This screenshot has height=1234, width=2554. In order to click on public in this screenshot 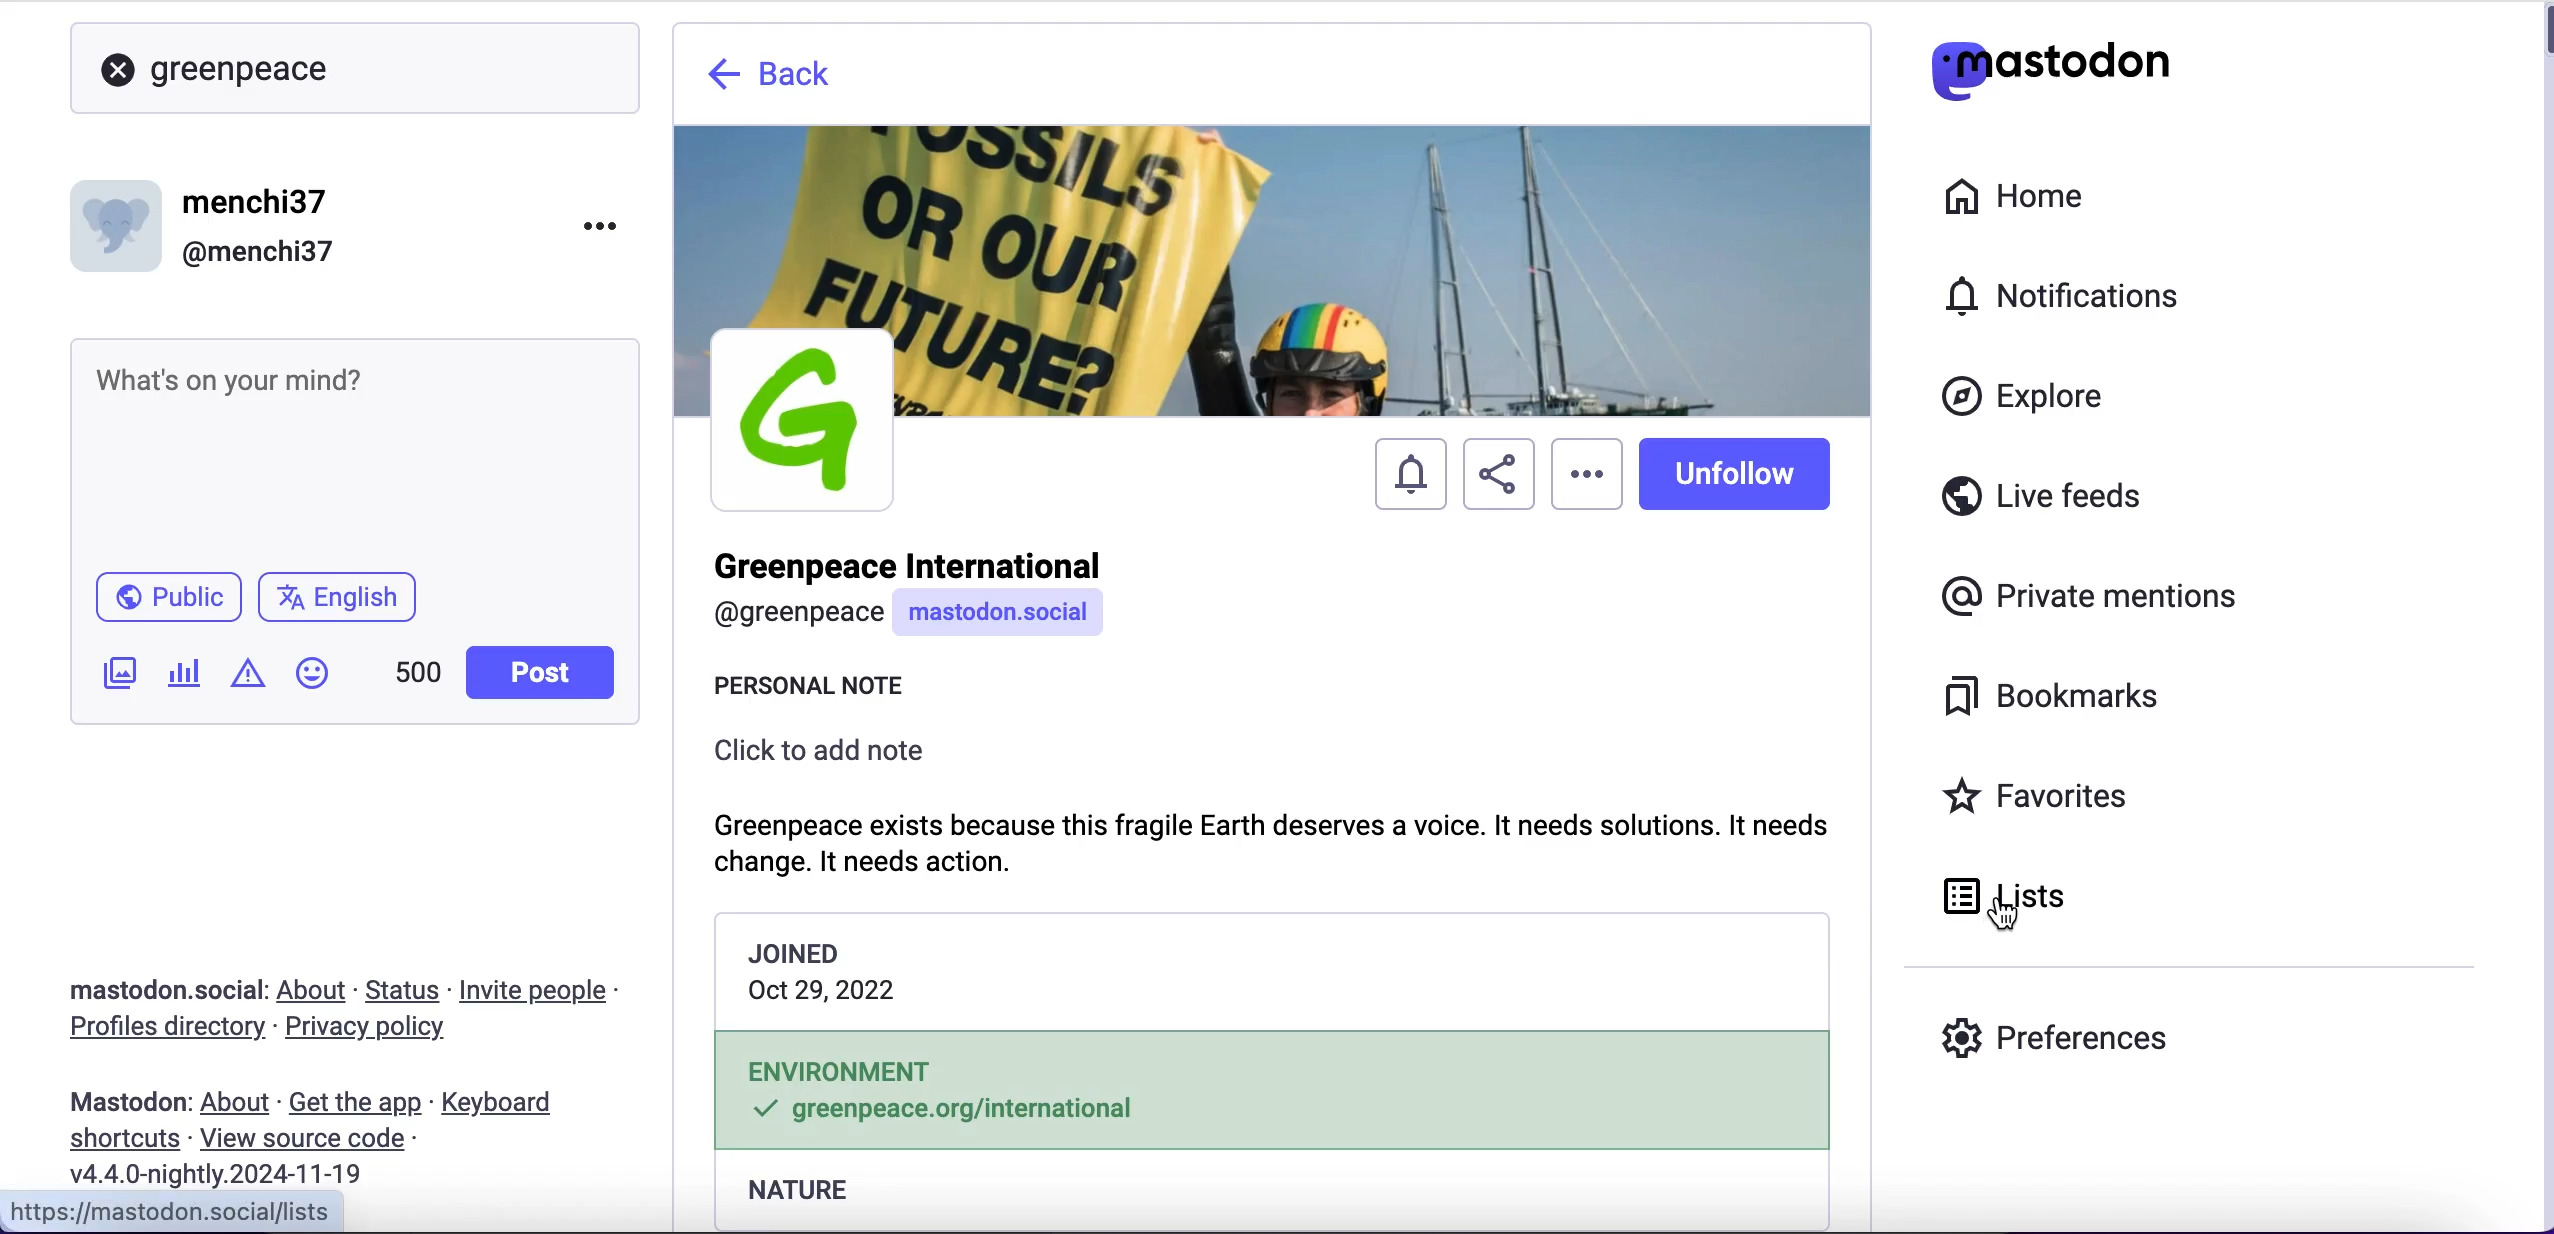, I will do `click(166, 602)`.